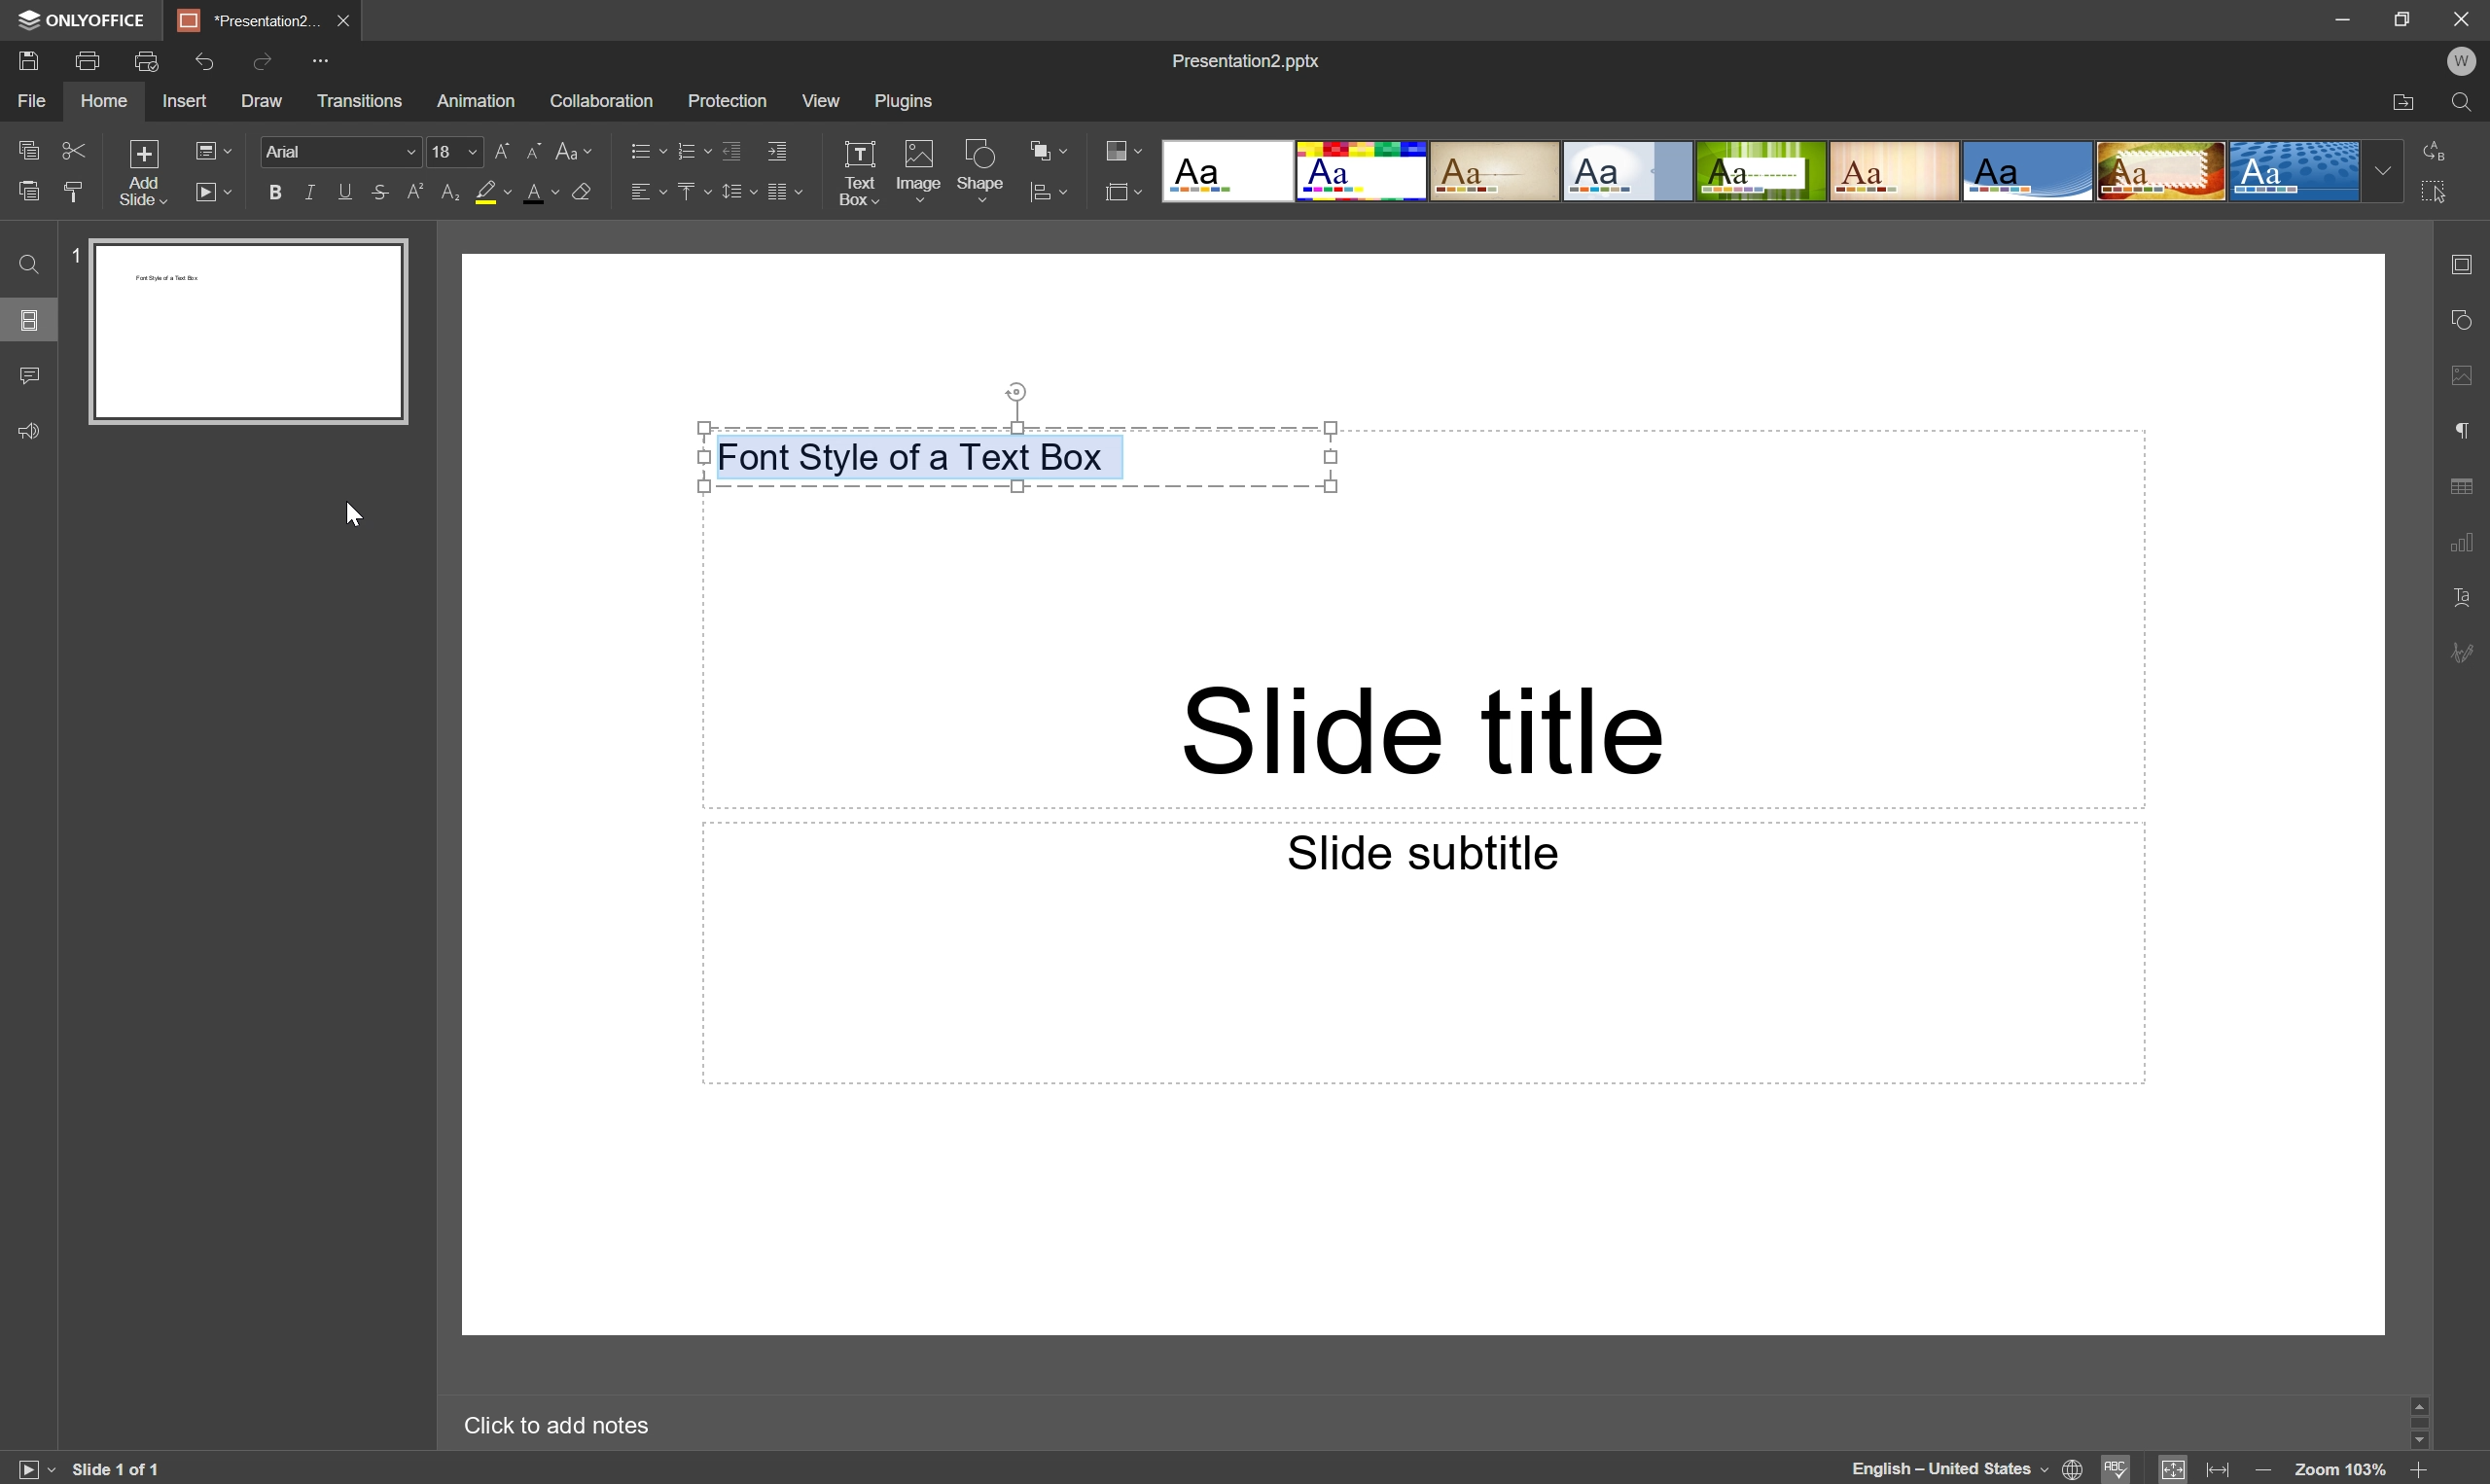  Describe the element at coordinates (30, 431) in the screenshot. I see `Feedback & Support` at that location.